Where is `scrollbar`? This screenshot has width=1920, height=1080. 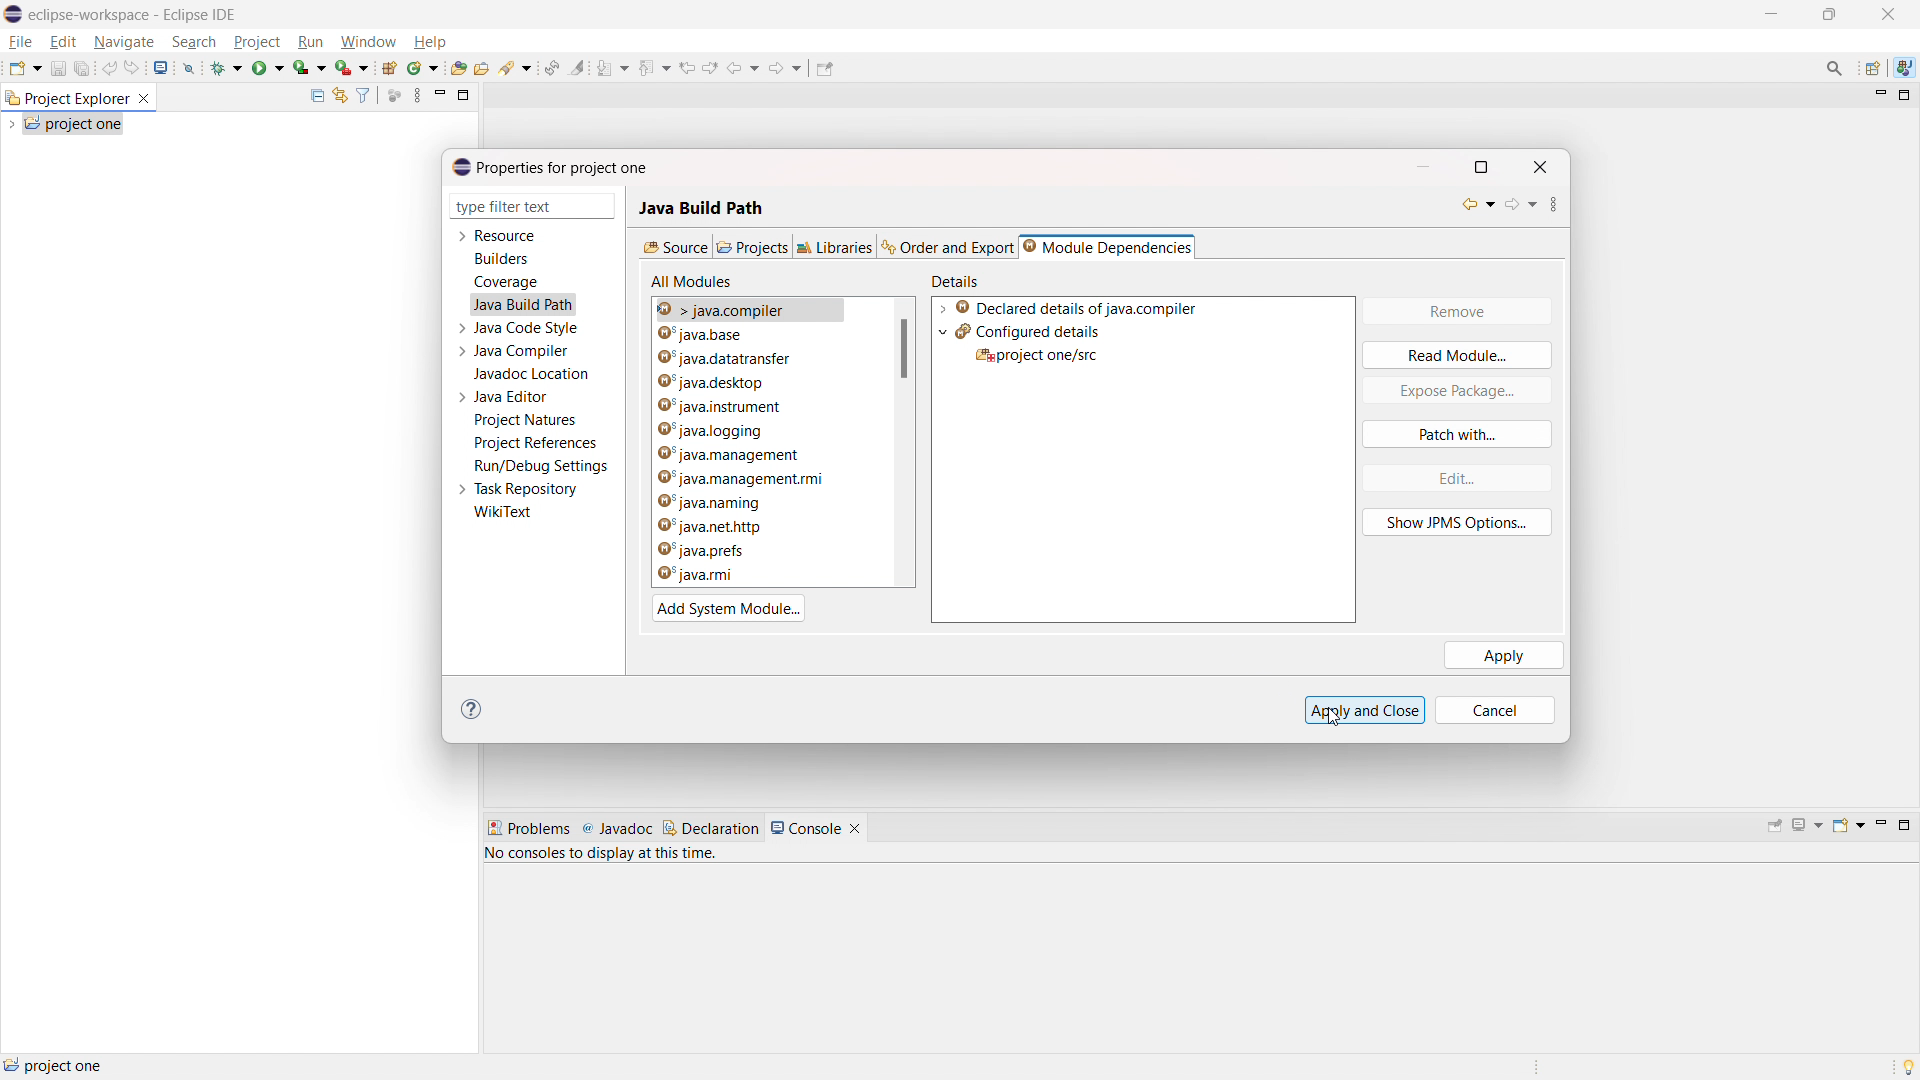 scrollbar is located at coordinates (904, 349).